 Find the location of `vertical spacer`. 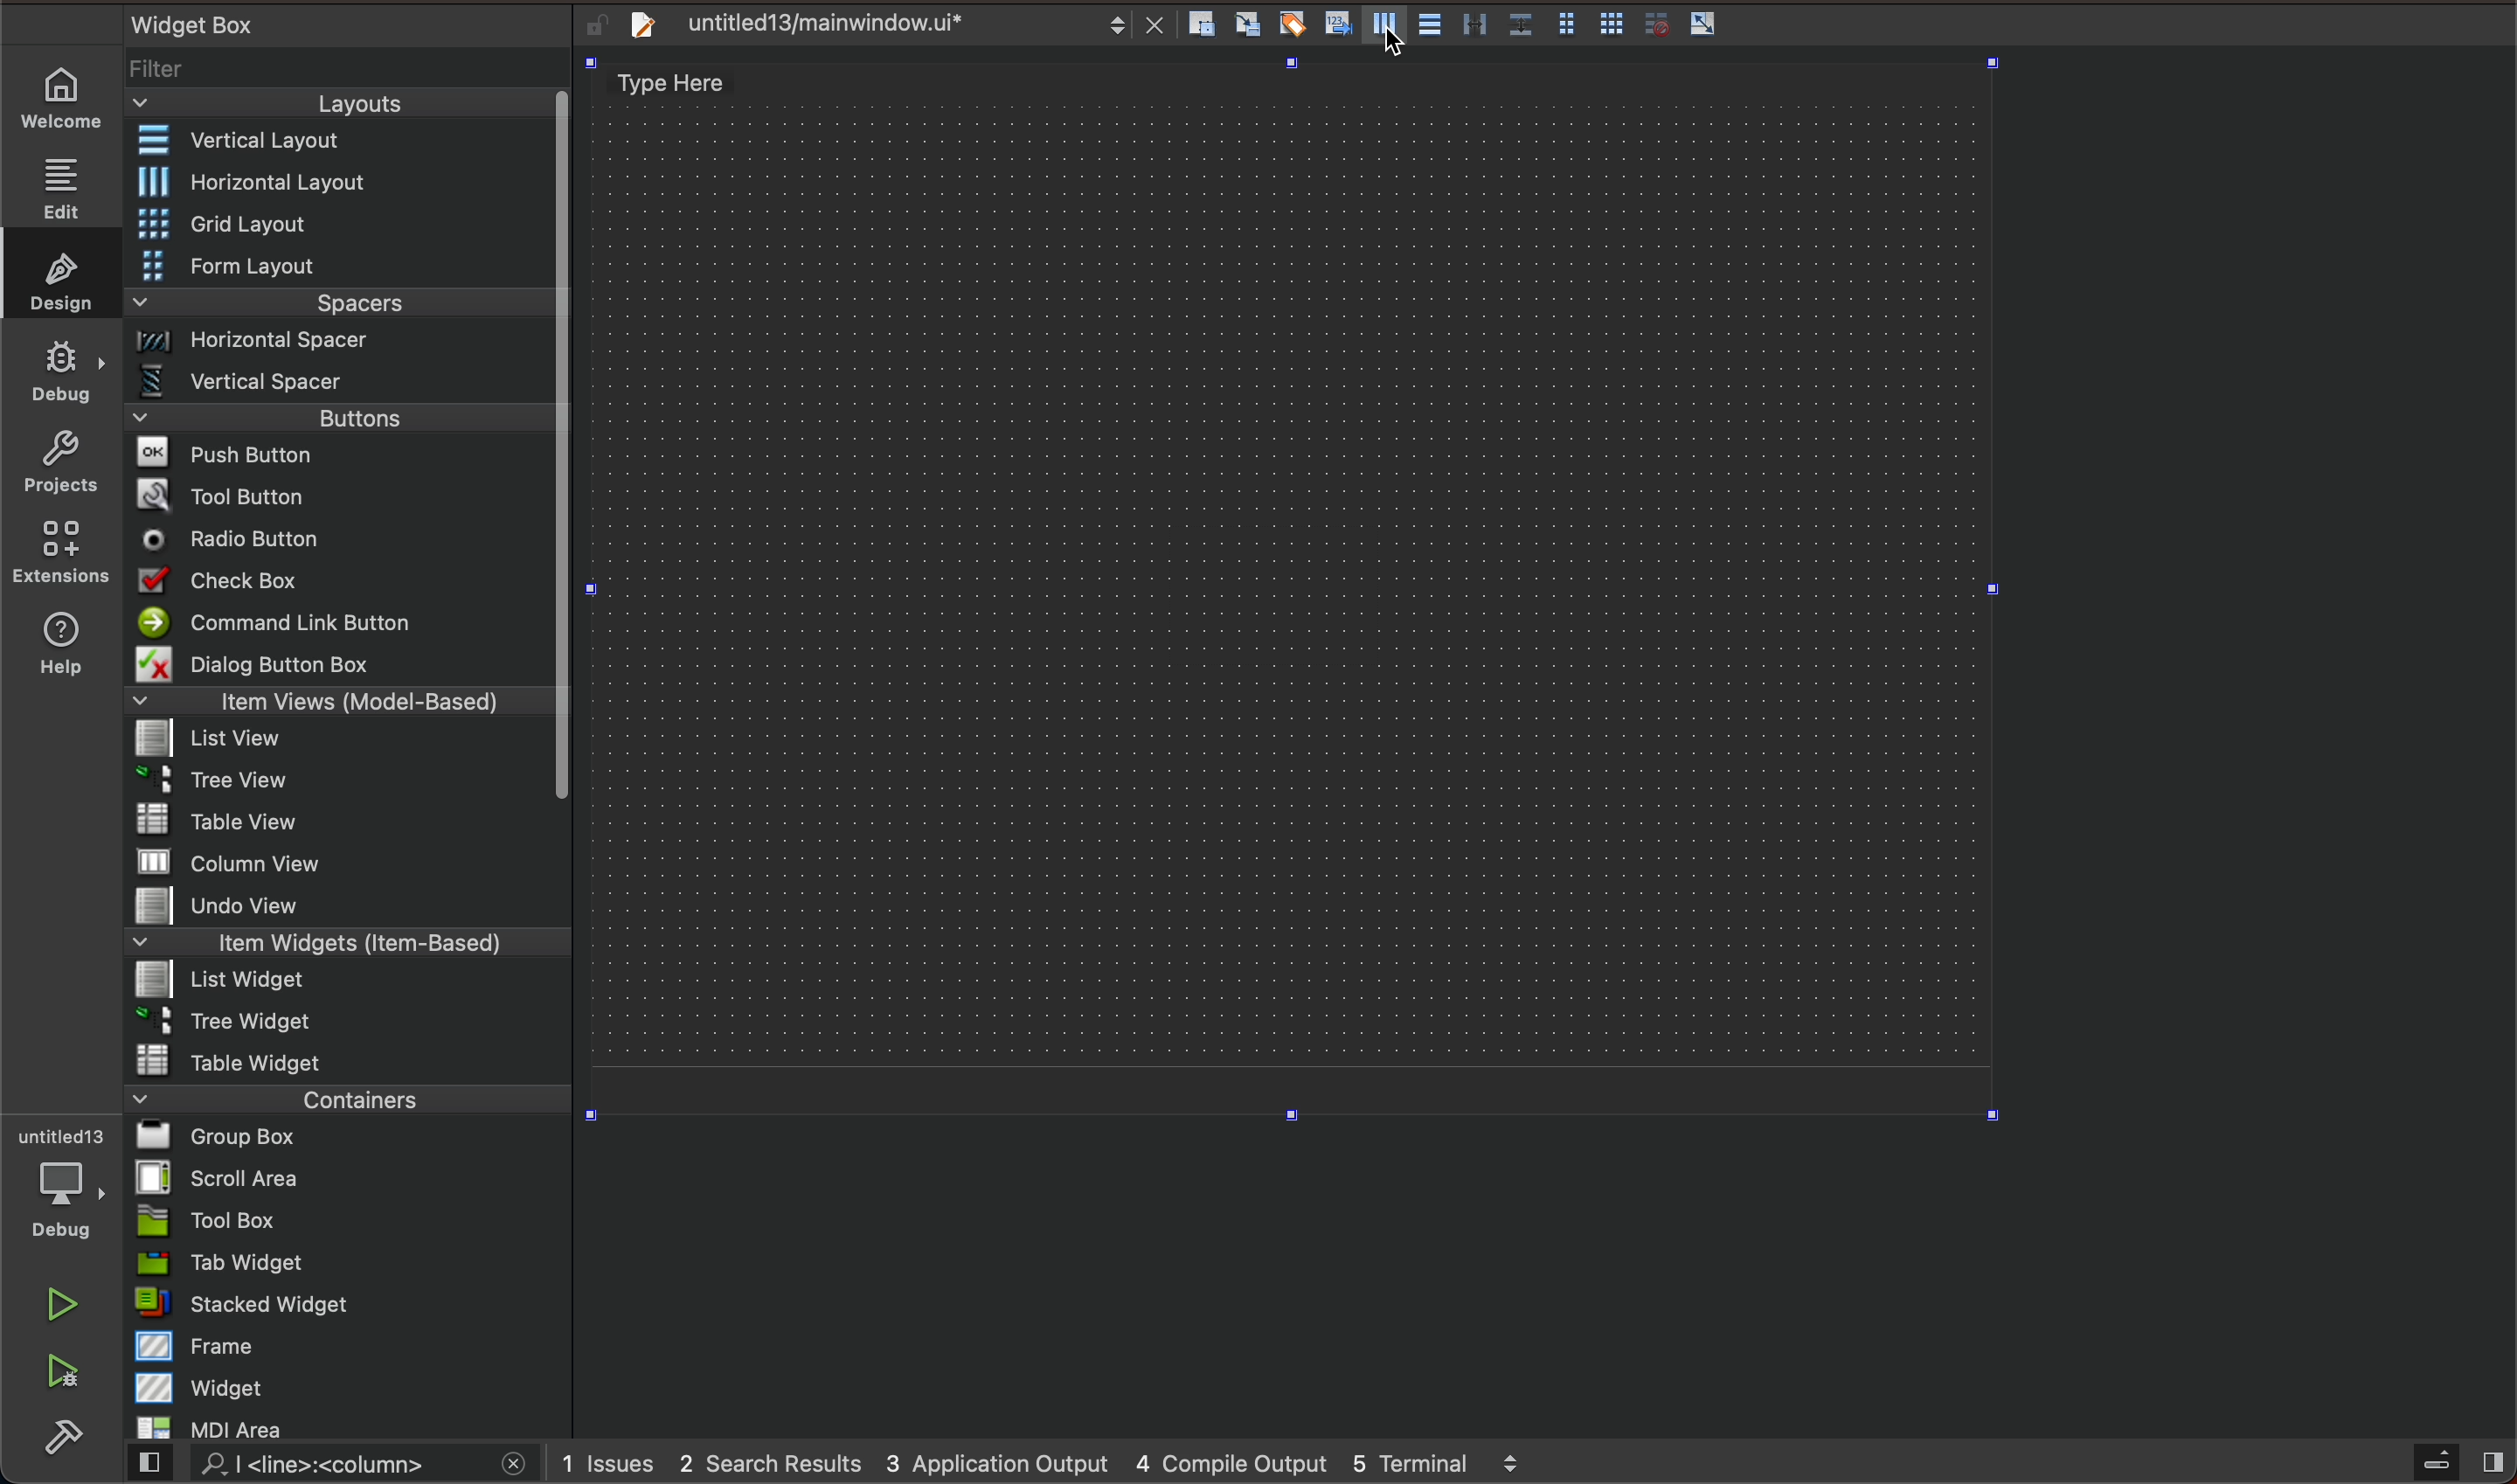

vertical spacer is located at coordinates (340, 381).